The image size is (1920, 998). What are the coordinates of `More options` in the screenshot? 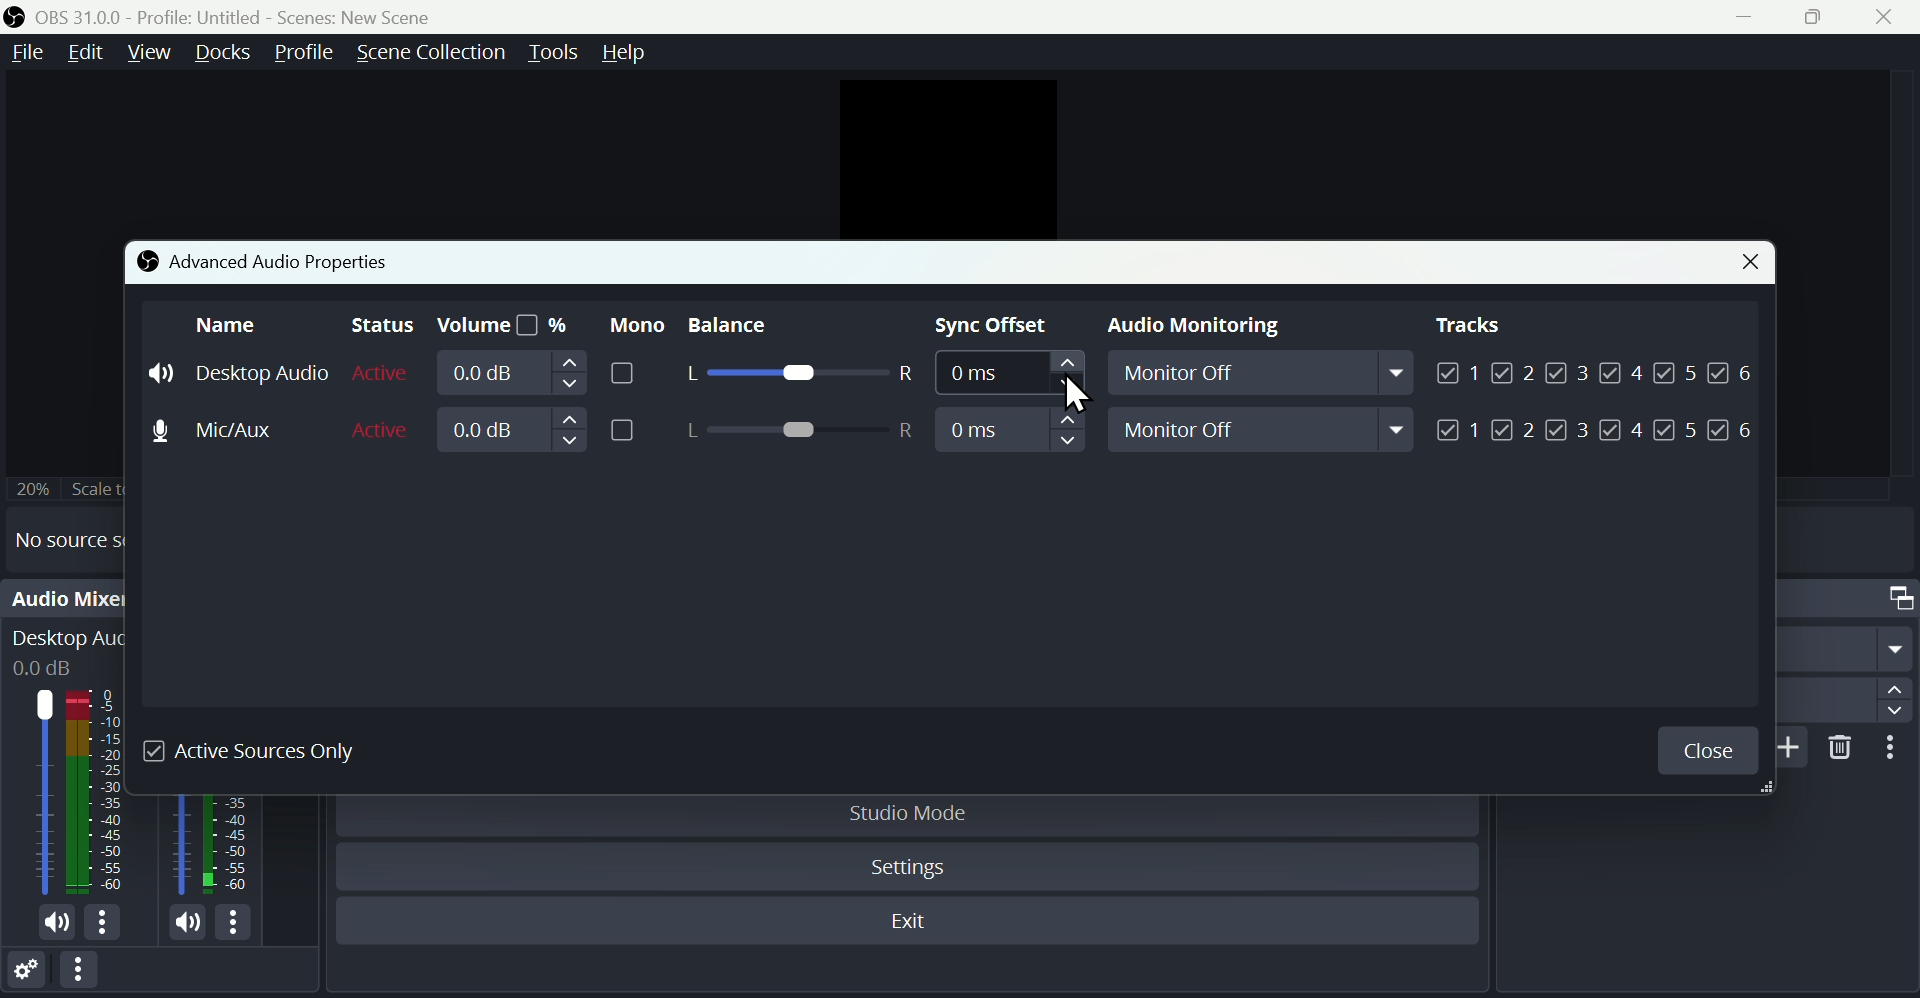 It's located at (104, 923).